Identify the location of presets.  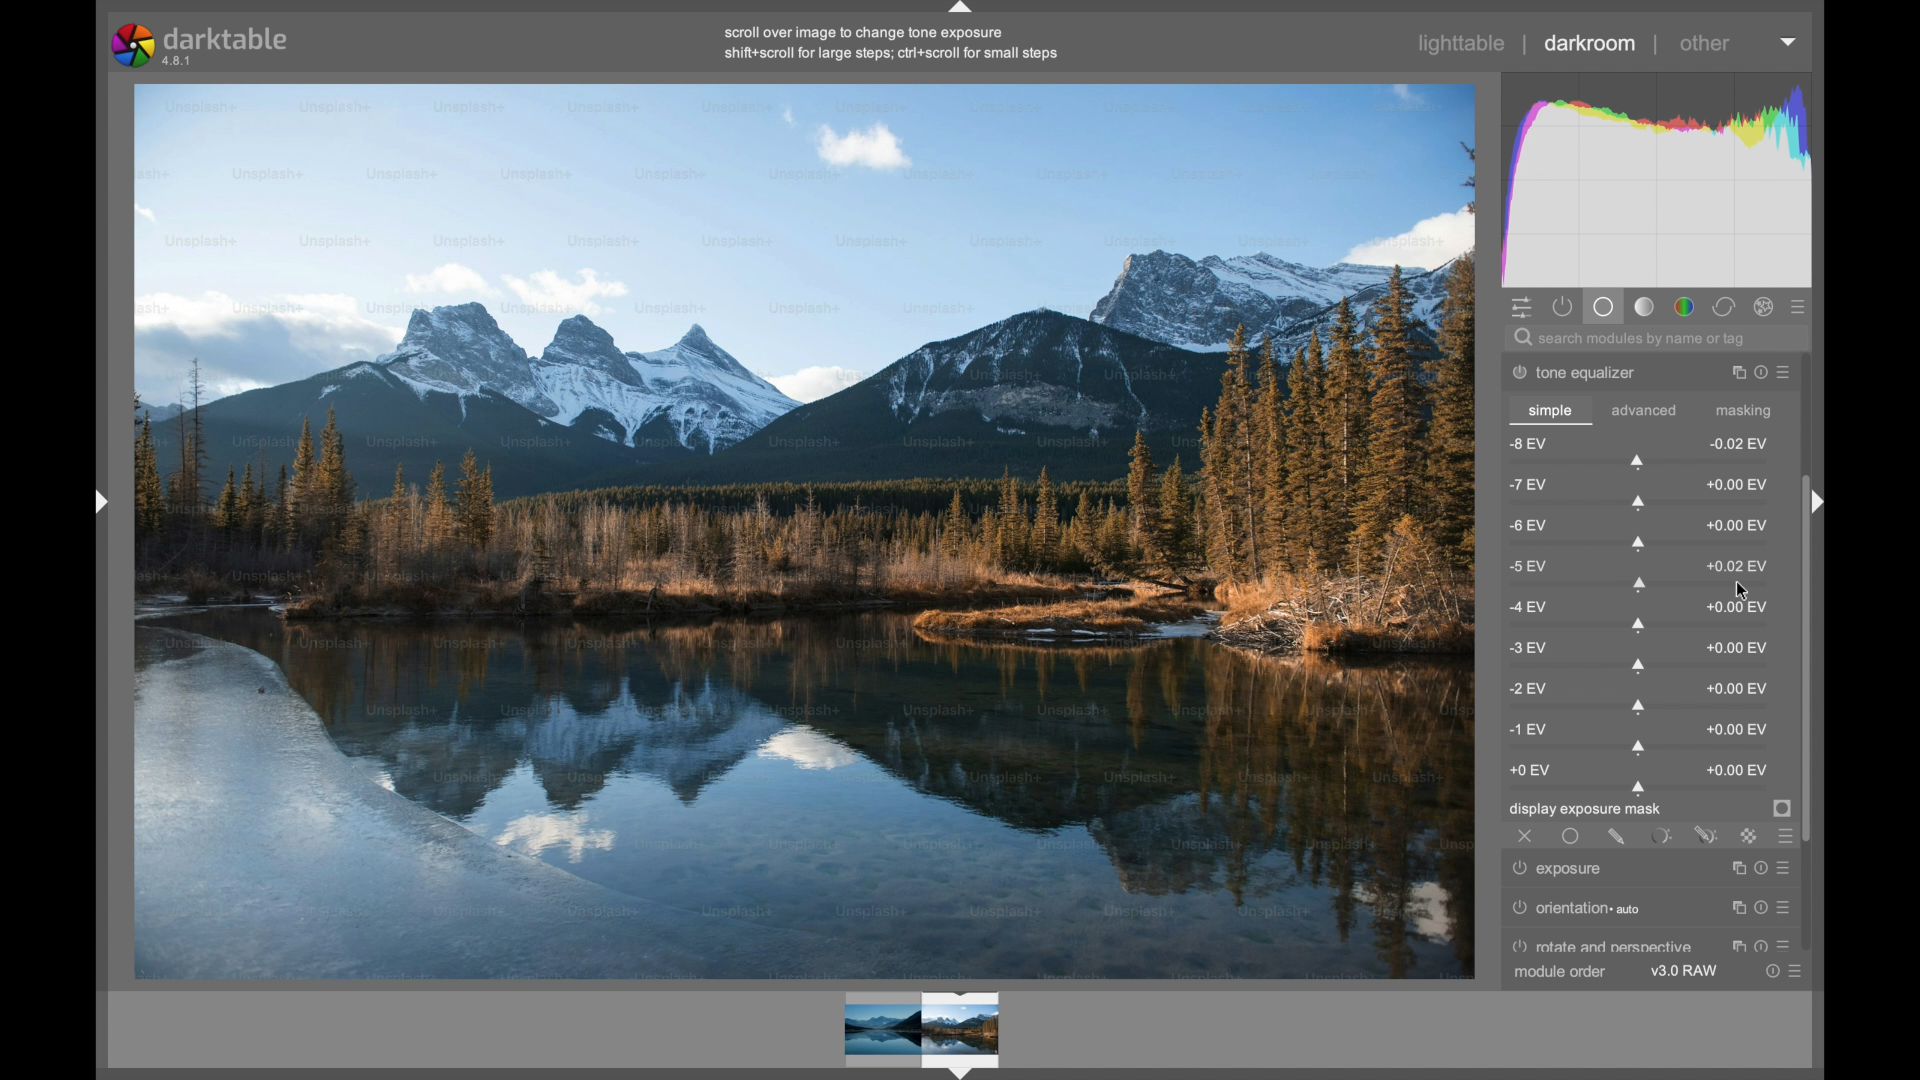
(1790, 369).